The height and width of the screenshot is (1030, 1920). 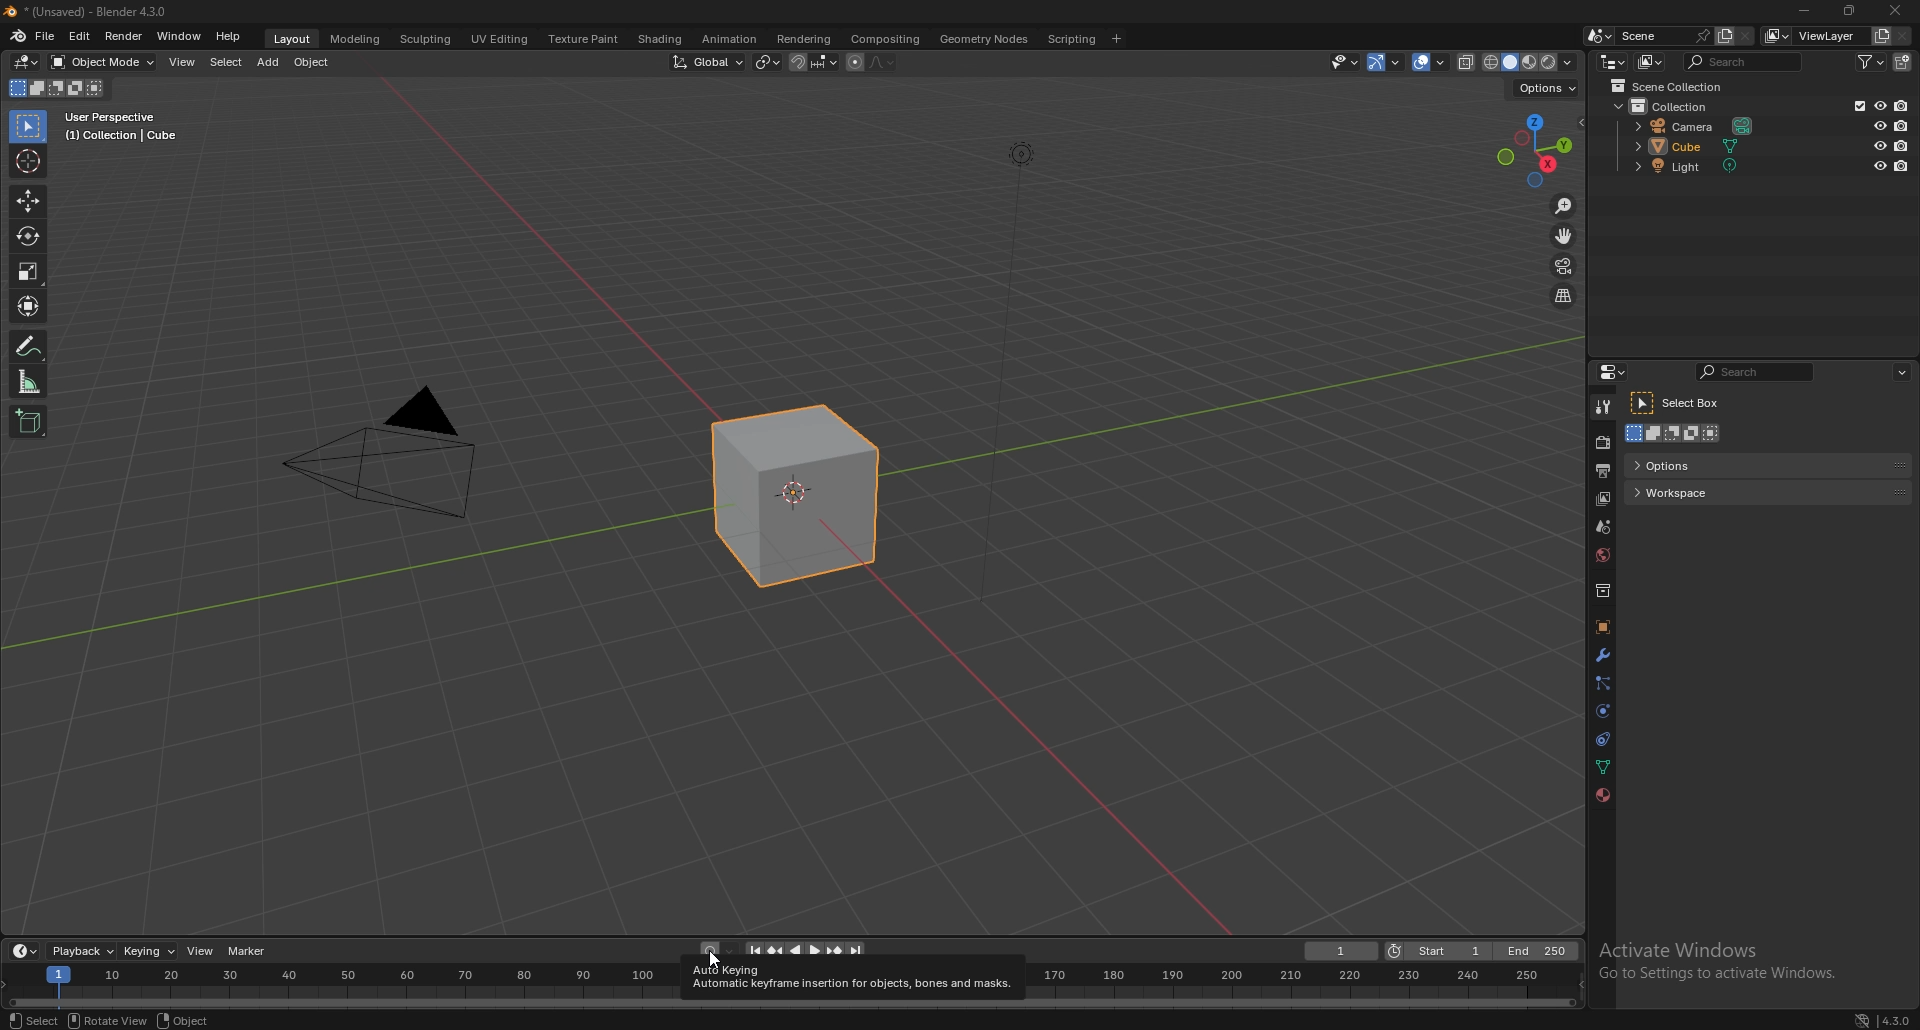 What do you see at coordinates (1604, 738) in the screenshot?
I see `constraints` at bounding box center [1604, 738].